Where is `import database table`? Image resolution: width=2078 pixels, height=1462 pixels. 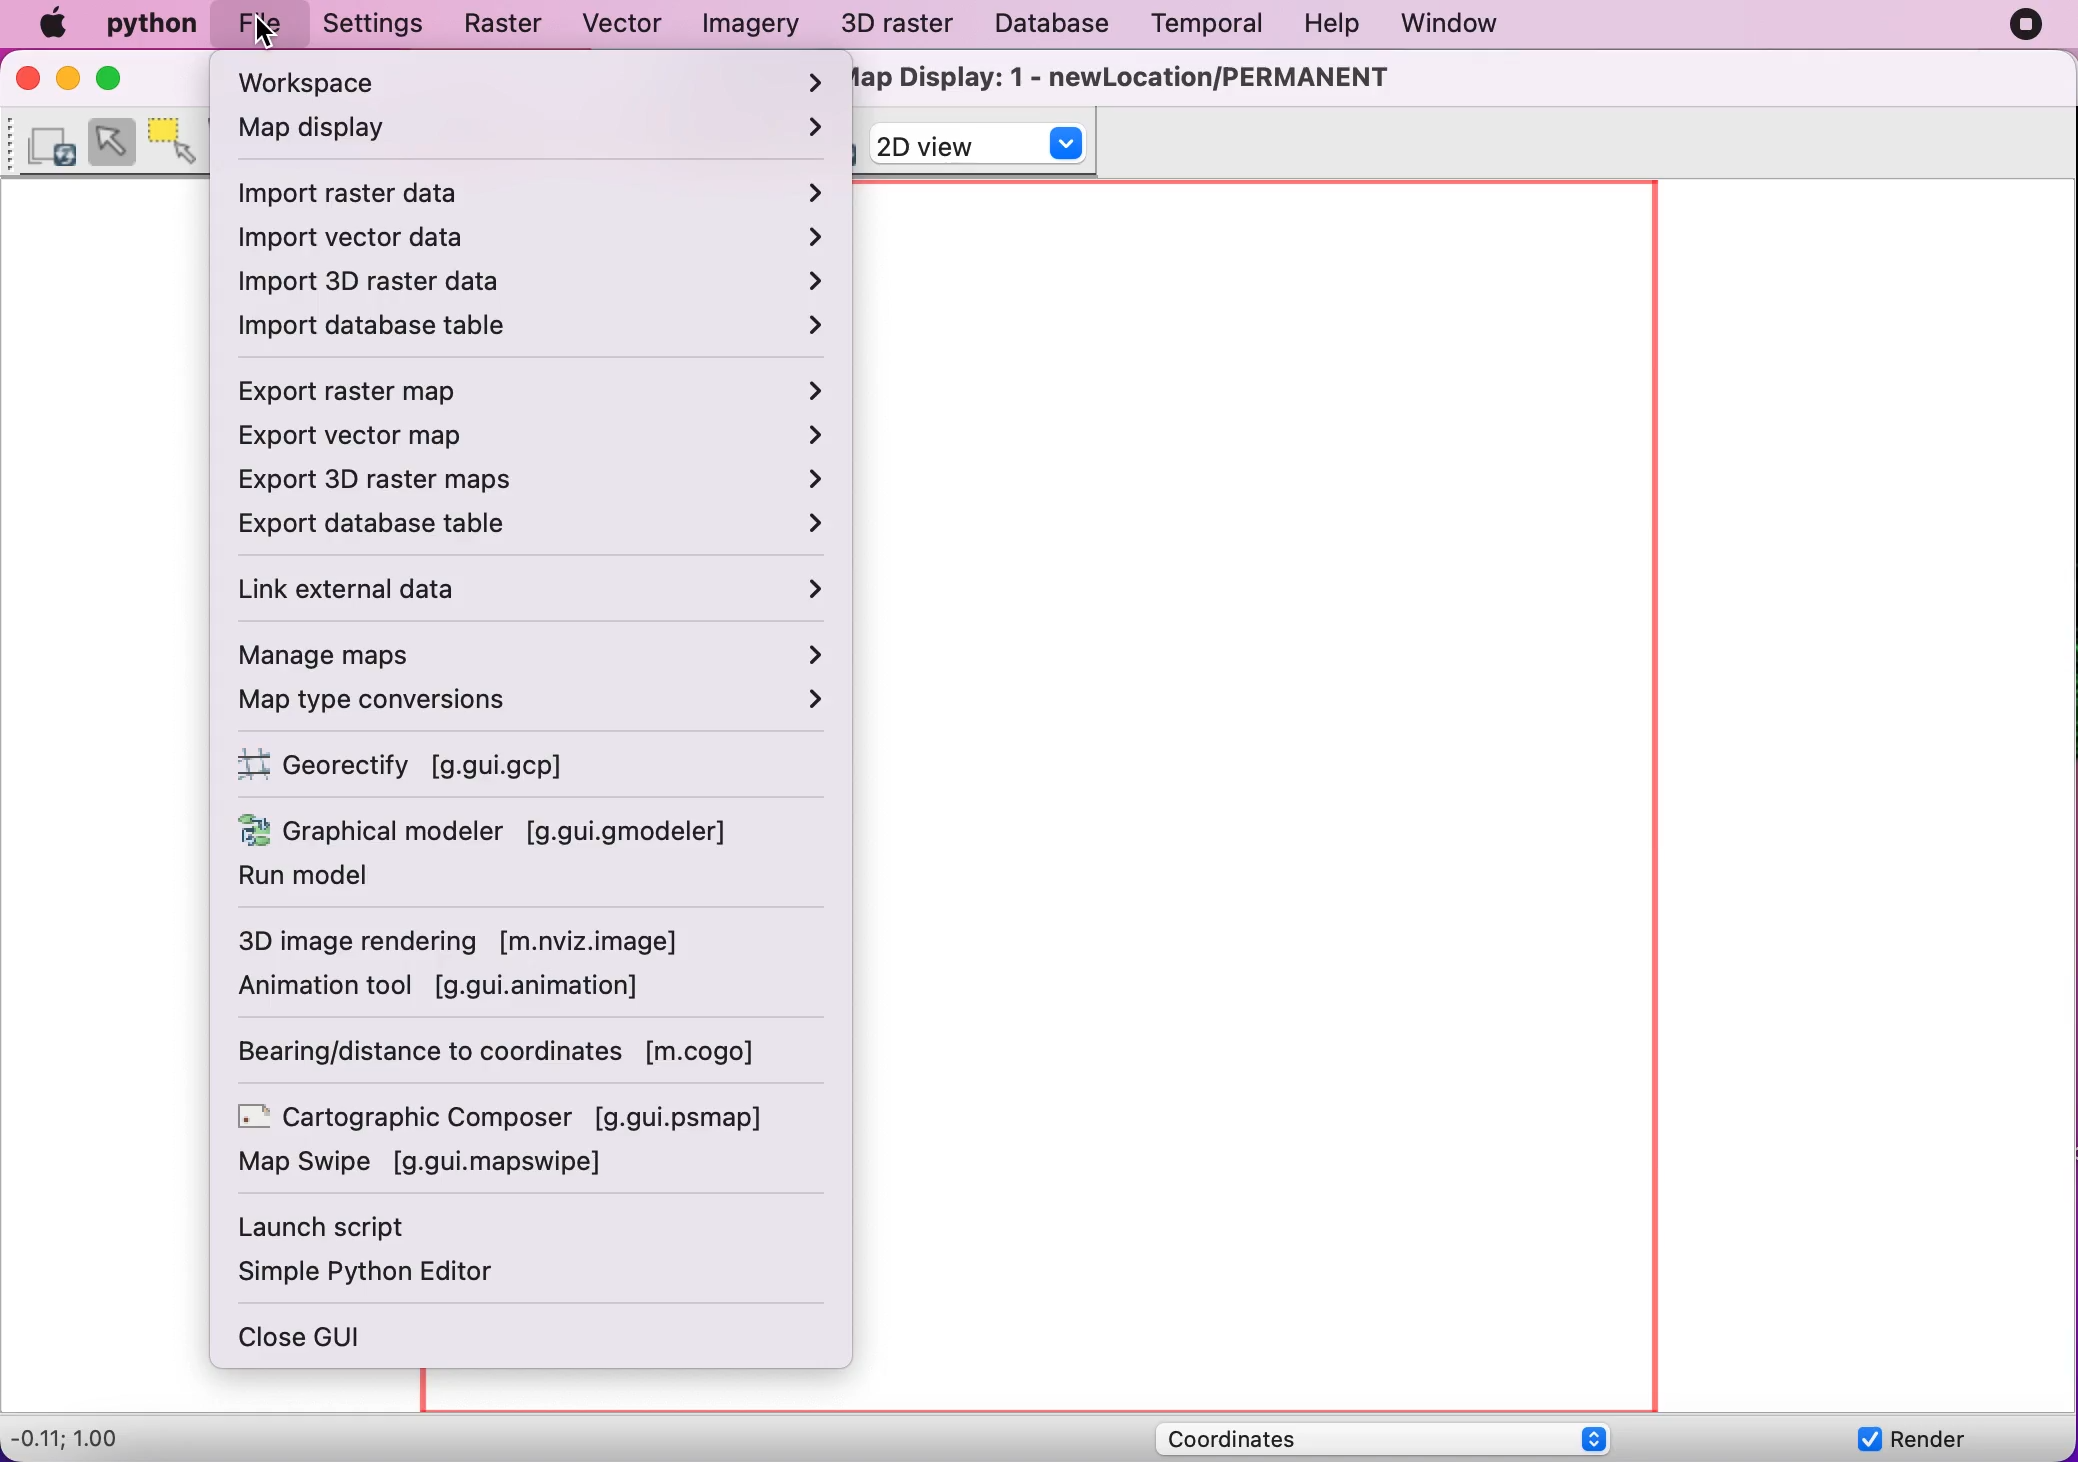
import database table is located at coordinates (534, 327).